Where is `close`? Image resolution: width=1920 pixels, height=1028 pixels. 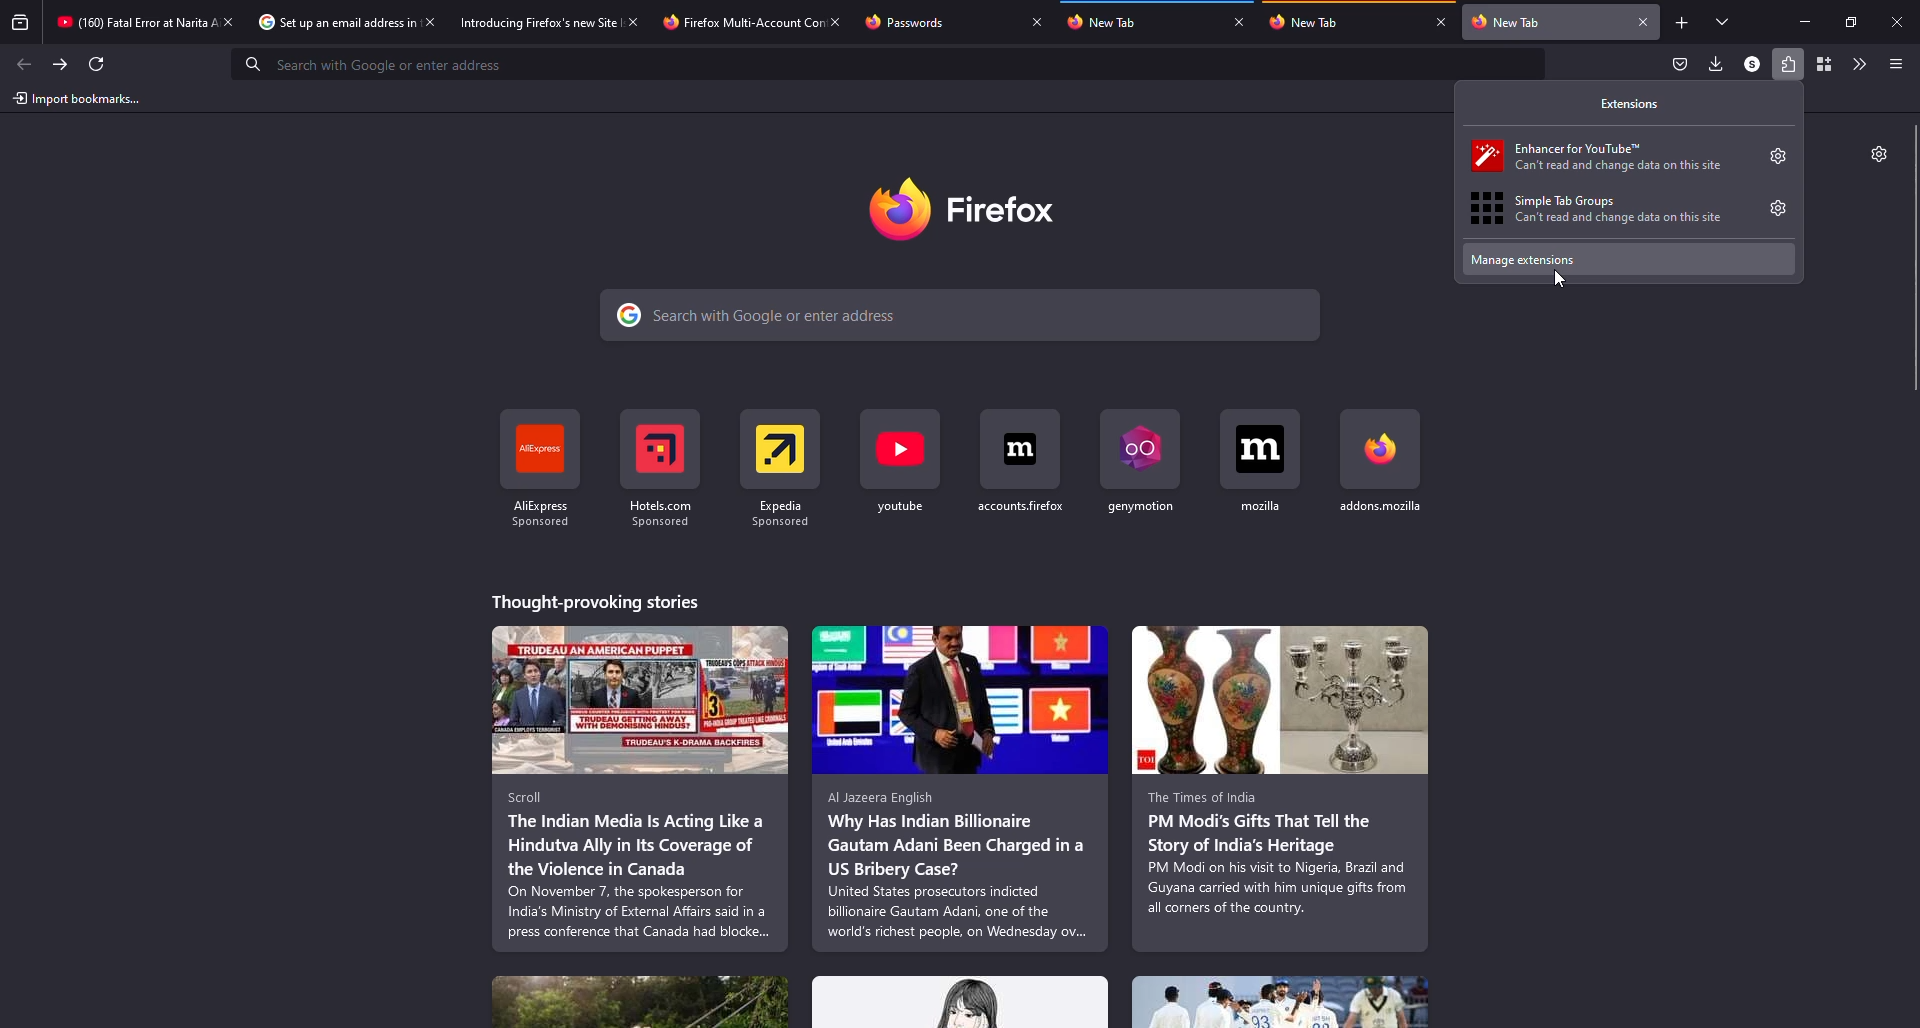
close is located at coordinates (1238, 21).